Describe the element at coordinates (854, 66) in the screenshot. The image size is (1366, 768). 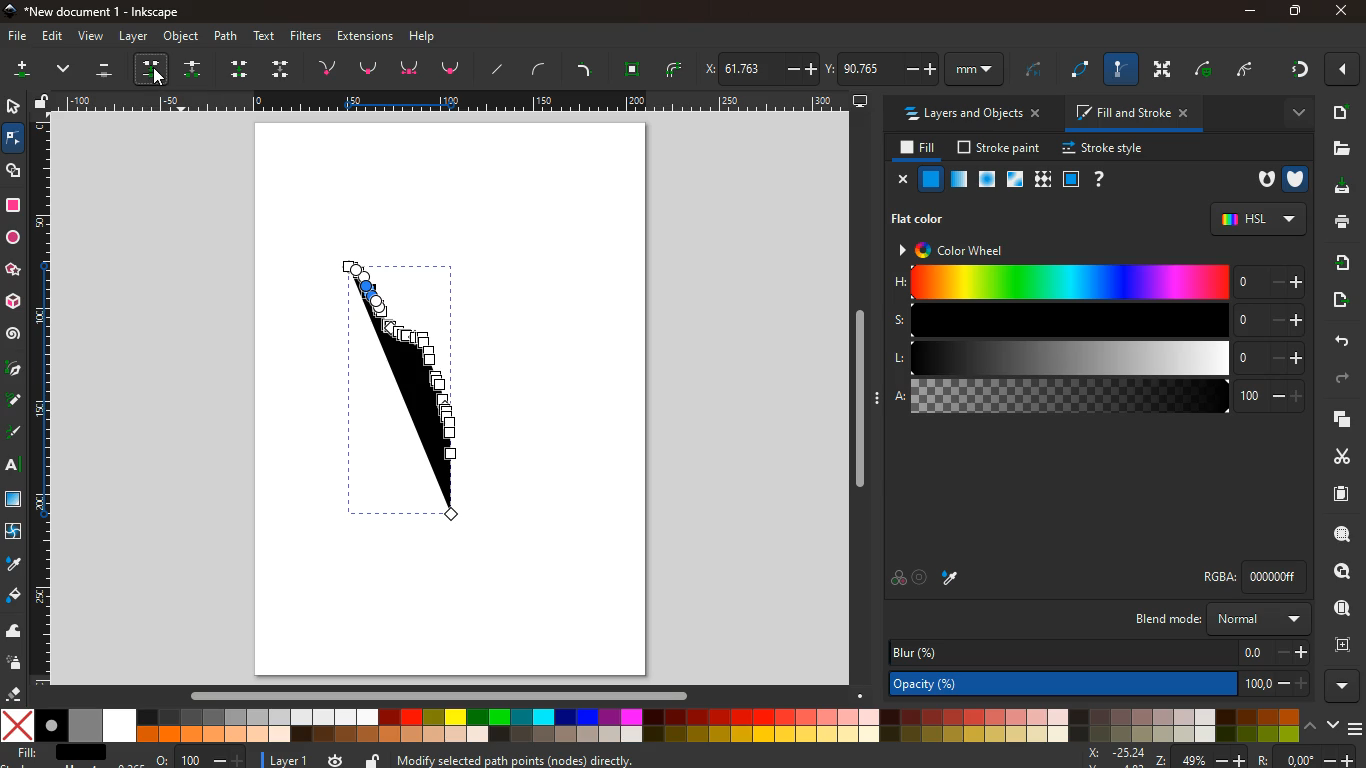
I see `coordinates` at that location.